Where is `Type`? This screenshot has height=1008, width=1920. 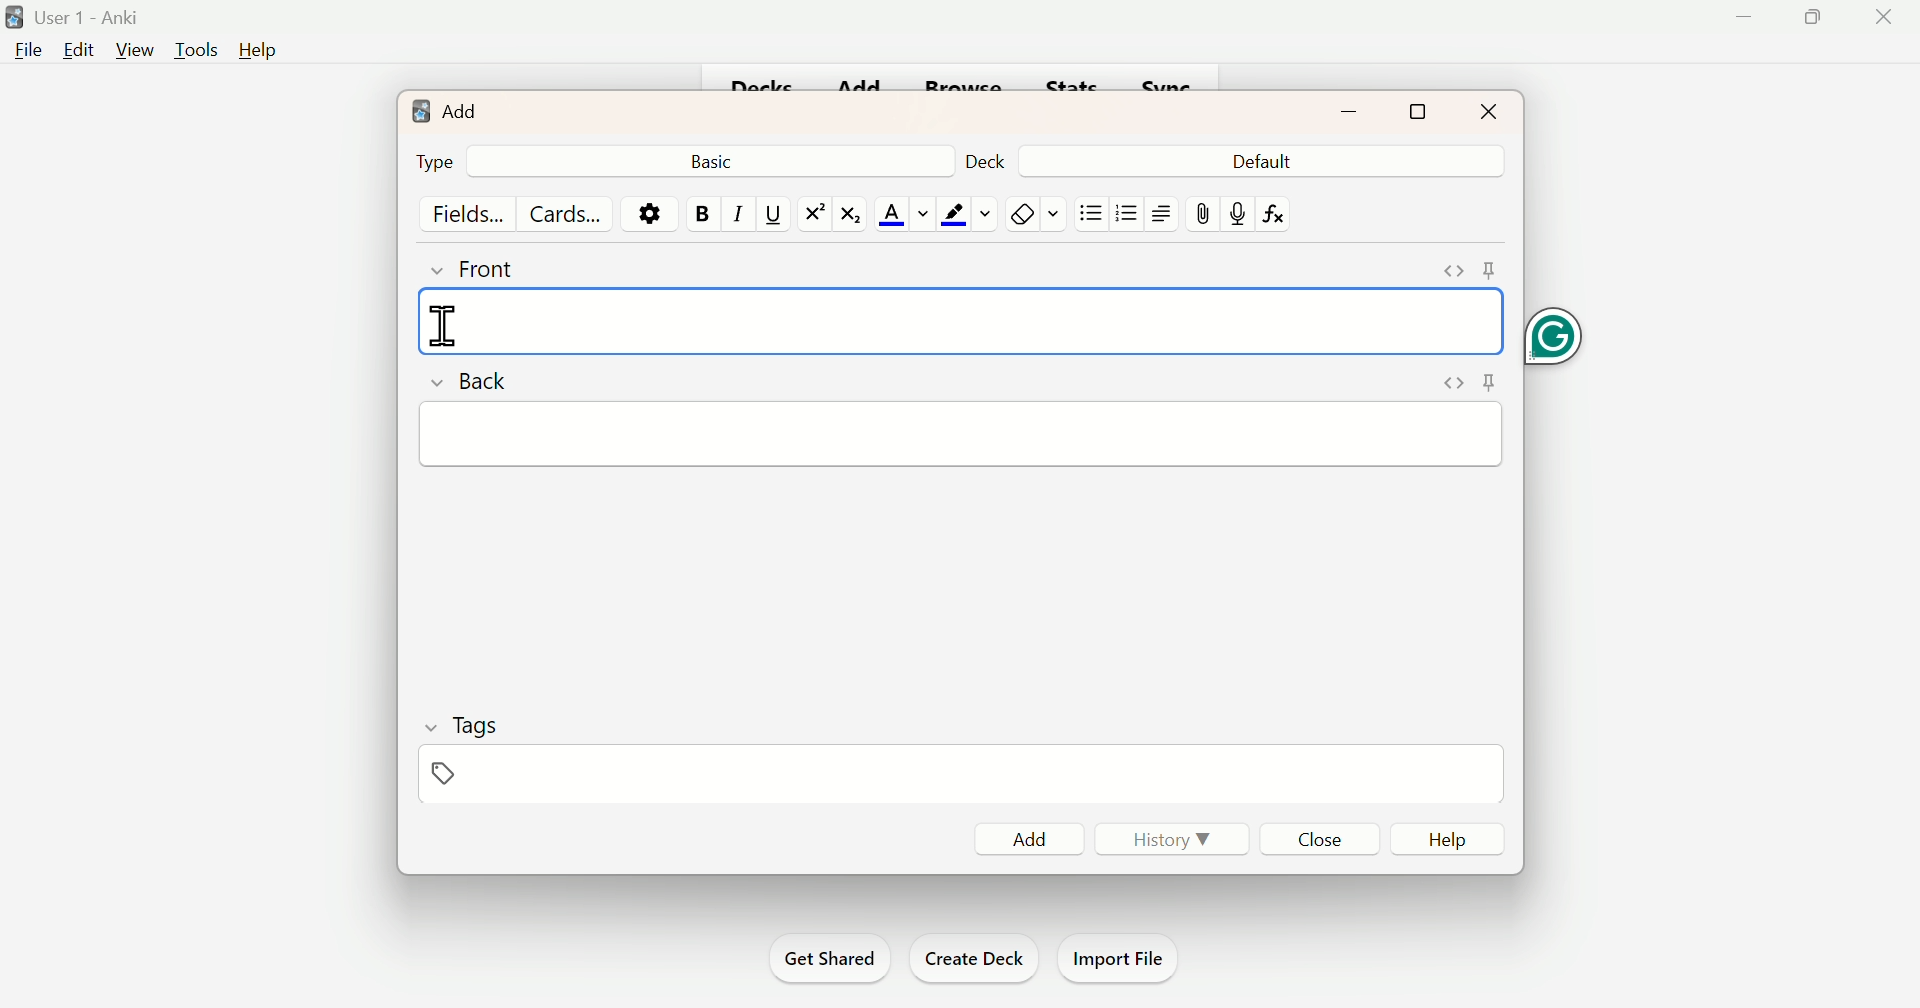 Type is located at coordinates (435, 160).